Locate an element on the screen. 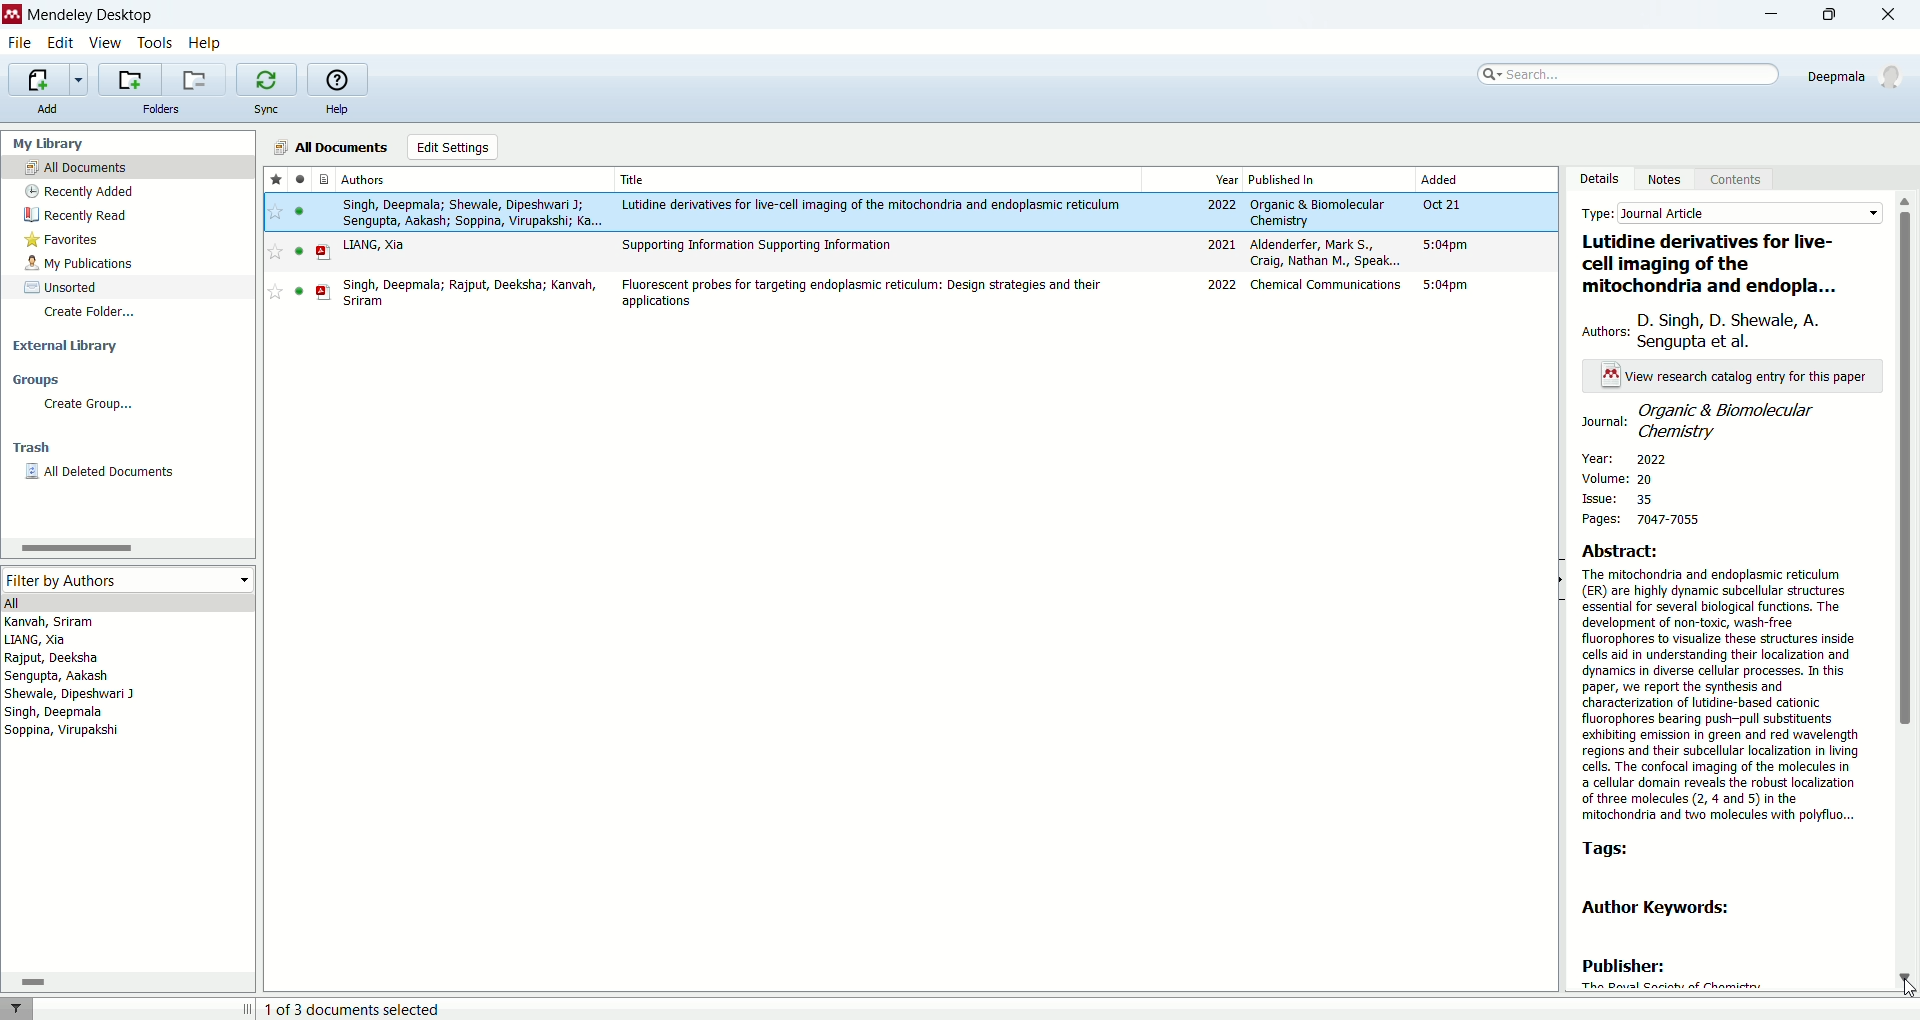  shewale, dipeshwari J is located at coordinates (70, 694).